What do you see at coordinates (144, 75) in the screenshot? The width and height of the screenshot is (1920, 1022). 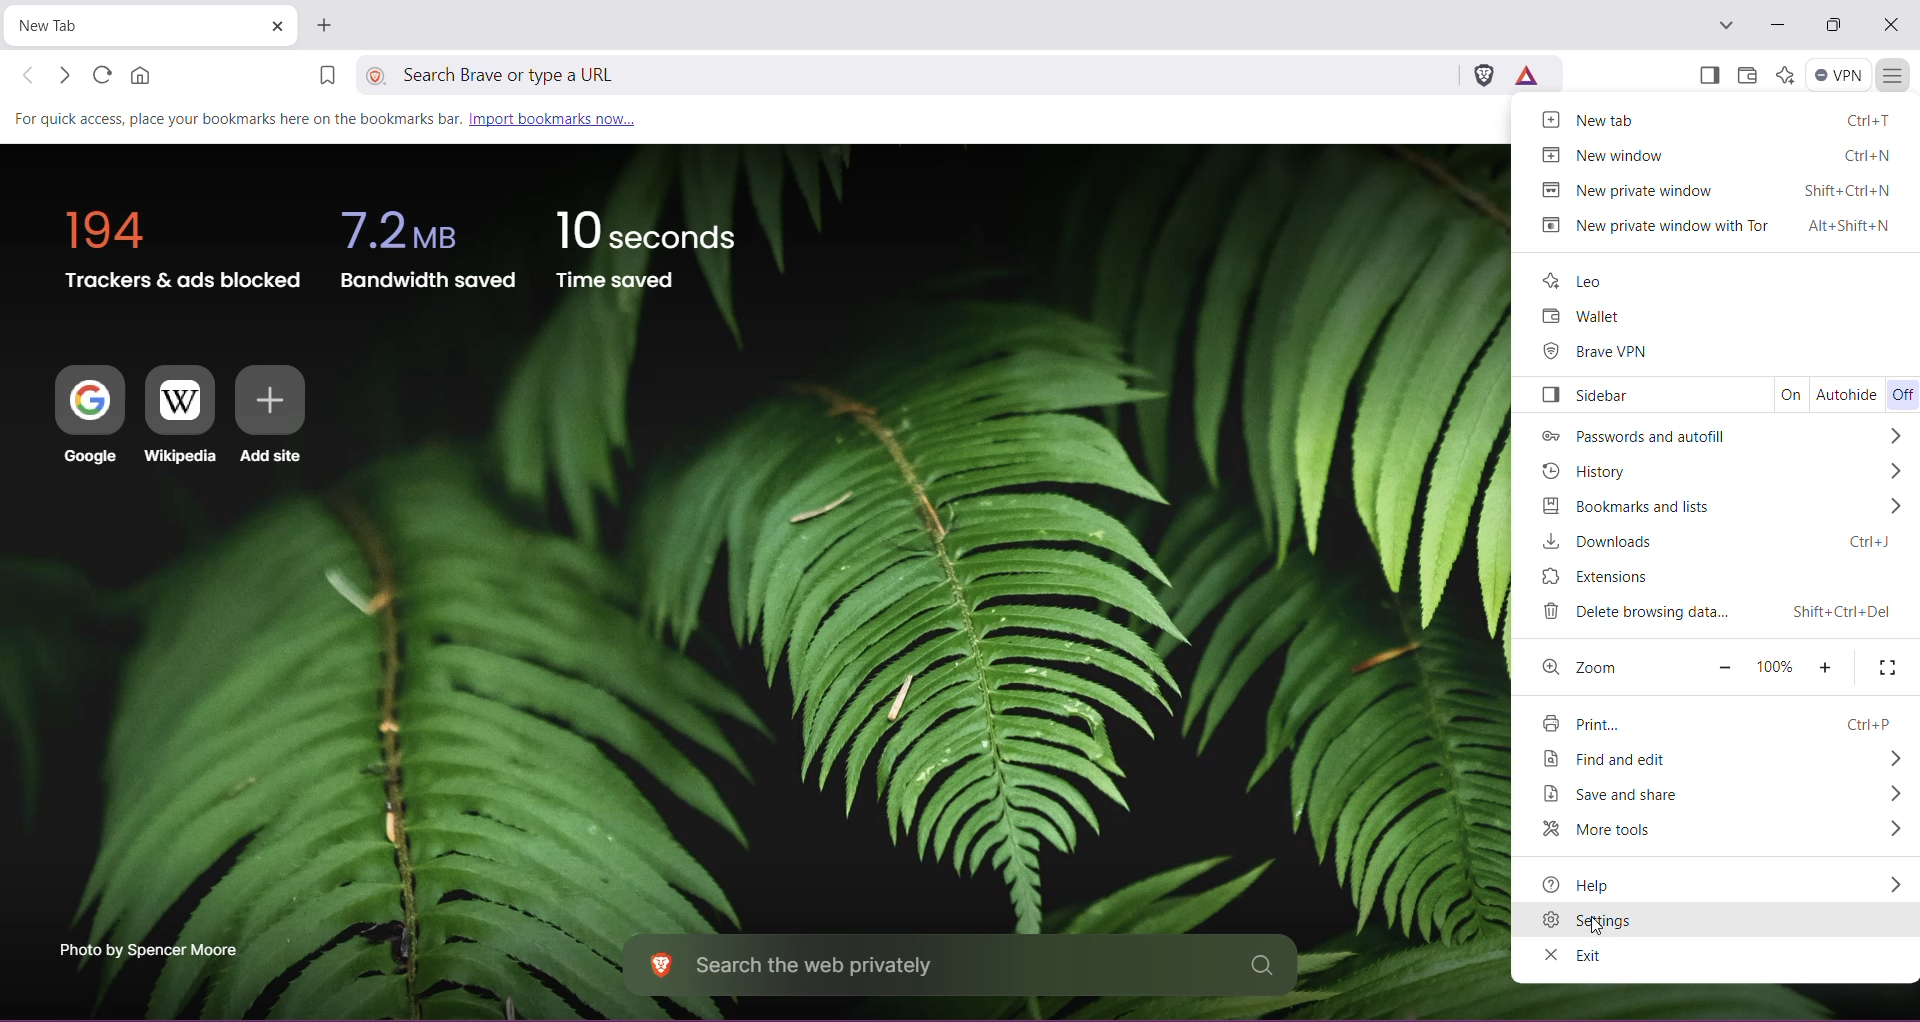 I see `Open the Homepage` at bounding box center [144, 75].